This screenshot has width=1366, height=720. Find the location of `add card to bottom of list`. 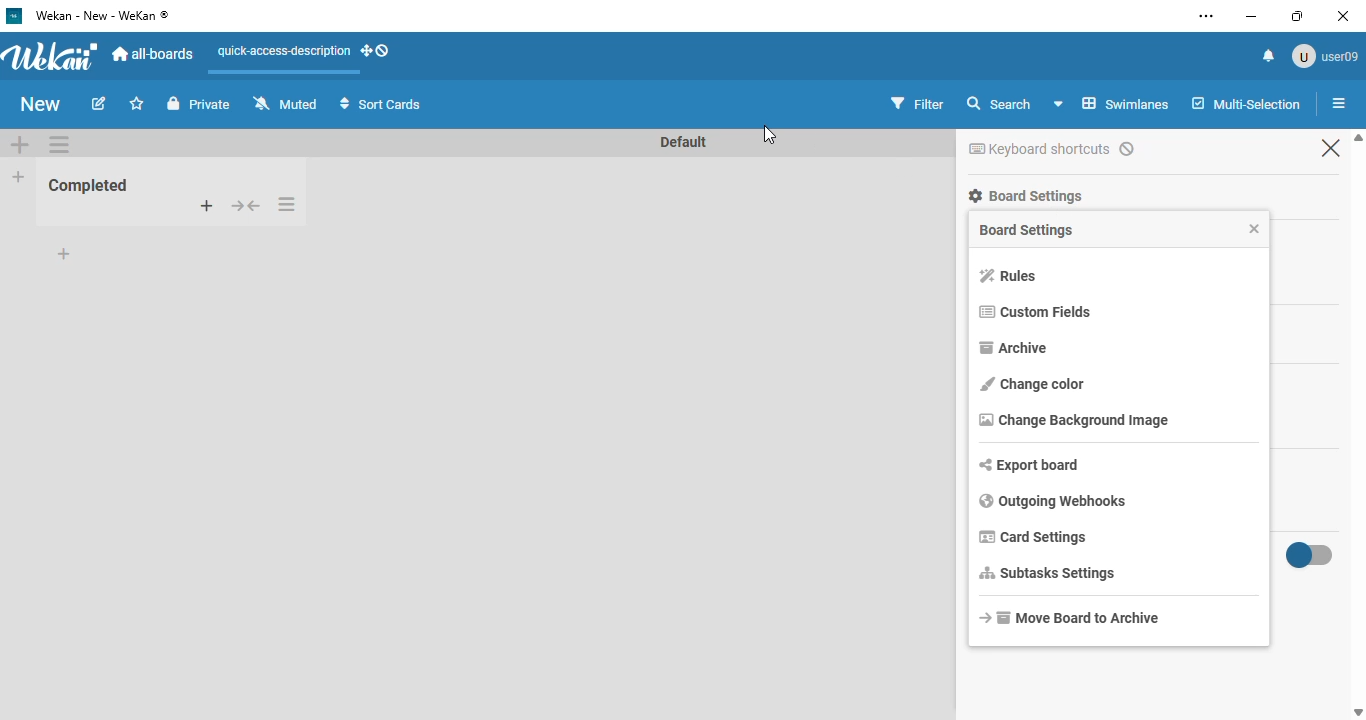

add card to bottom of list is located at coordinates (65, 254).